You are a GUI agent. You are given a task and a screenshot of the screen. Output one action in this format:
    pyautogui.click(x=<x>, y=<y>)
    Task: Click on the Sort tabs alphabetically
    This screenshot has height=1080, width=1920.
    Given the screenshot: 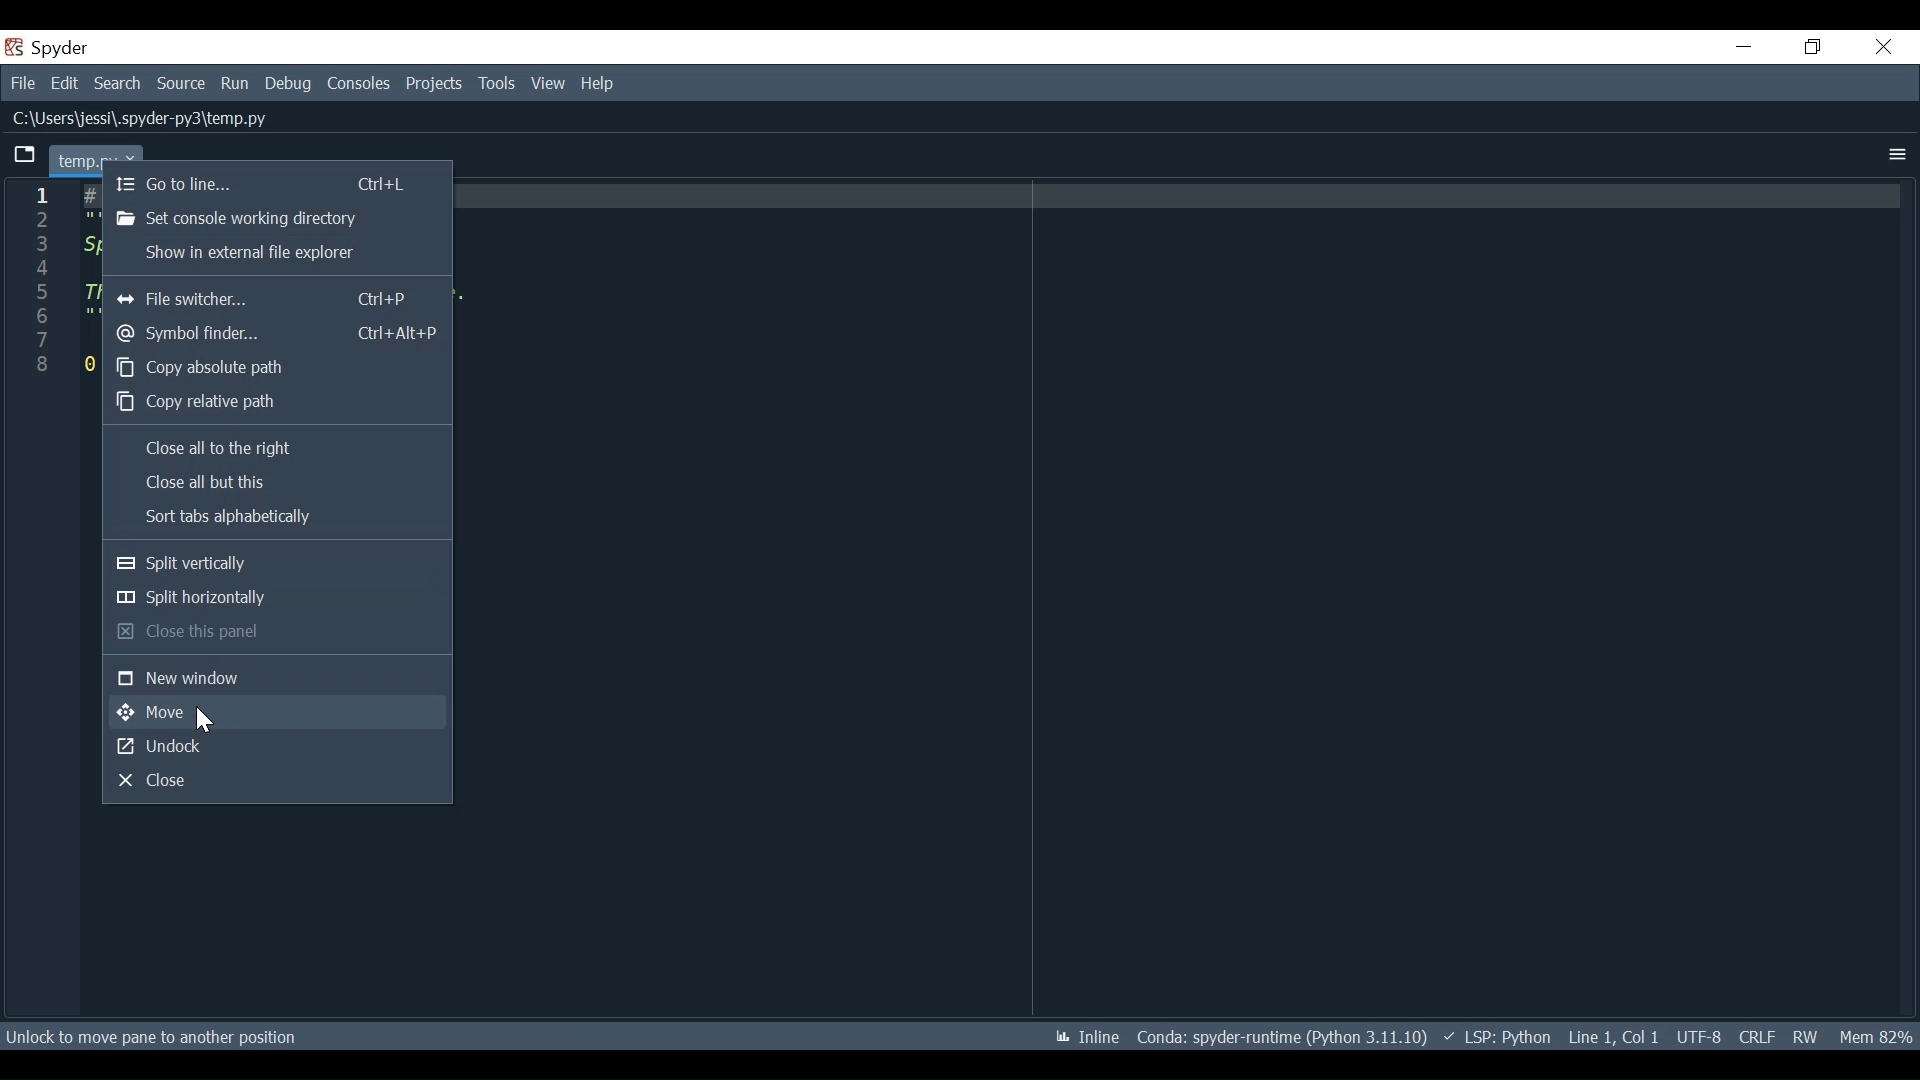 What is the action you would take?
    pyautogui.click(x=275, y=515)
    